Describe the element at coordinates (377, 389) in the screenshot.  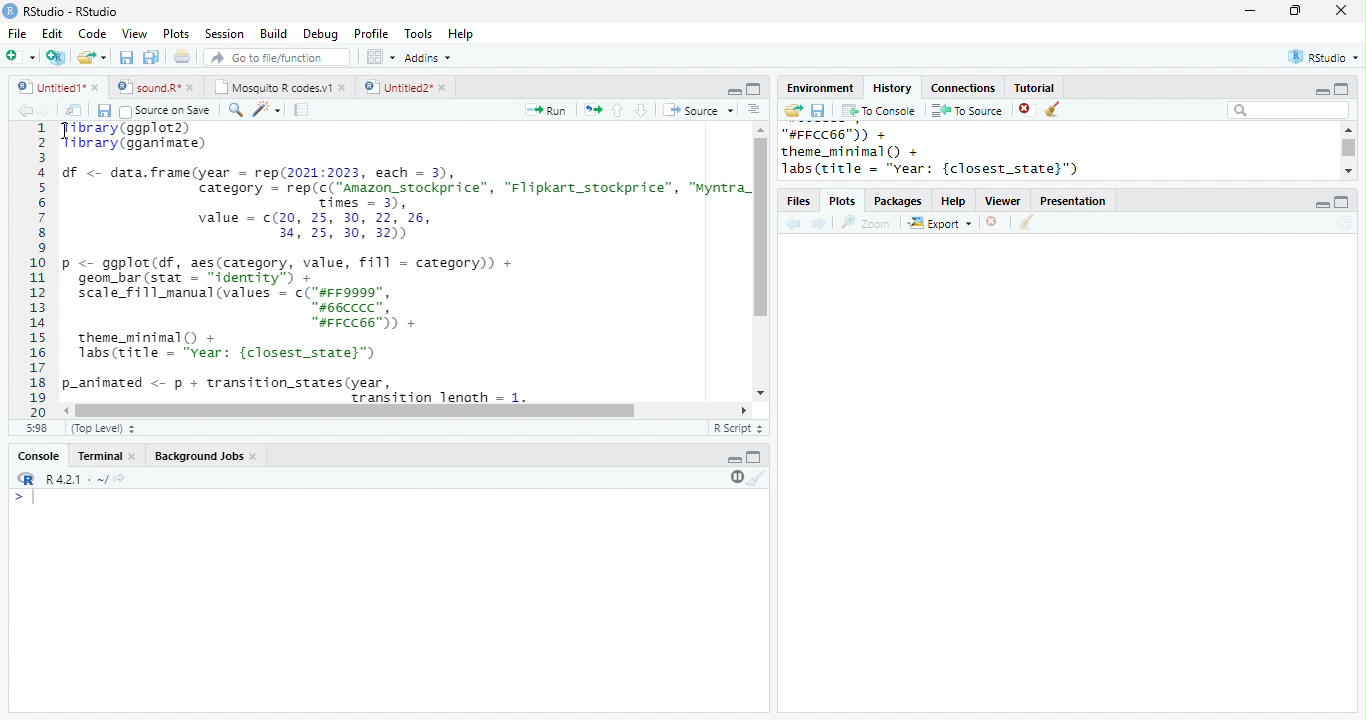
I see `p-animated <- p + transition_states(year,Trancition length = 1.` at that location.